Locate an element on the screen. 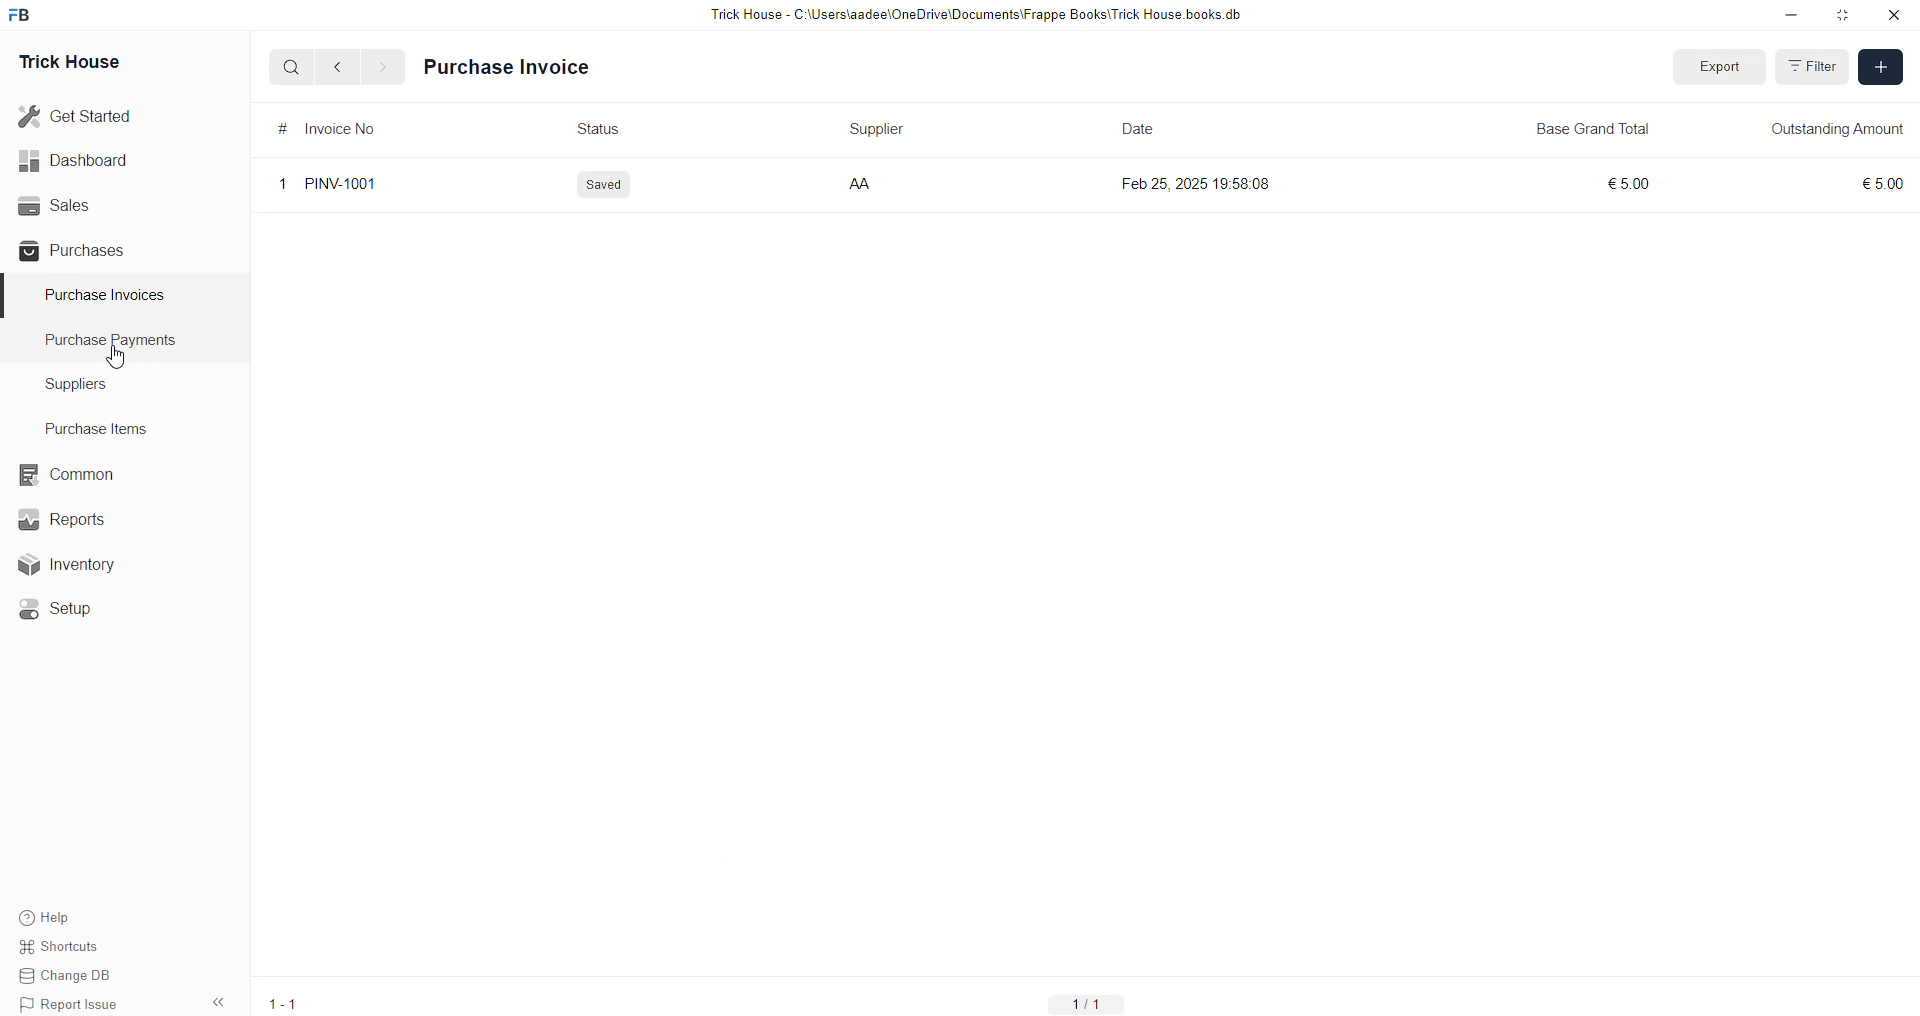   Get Started is located at coordinates (76, 114).